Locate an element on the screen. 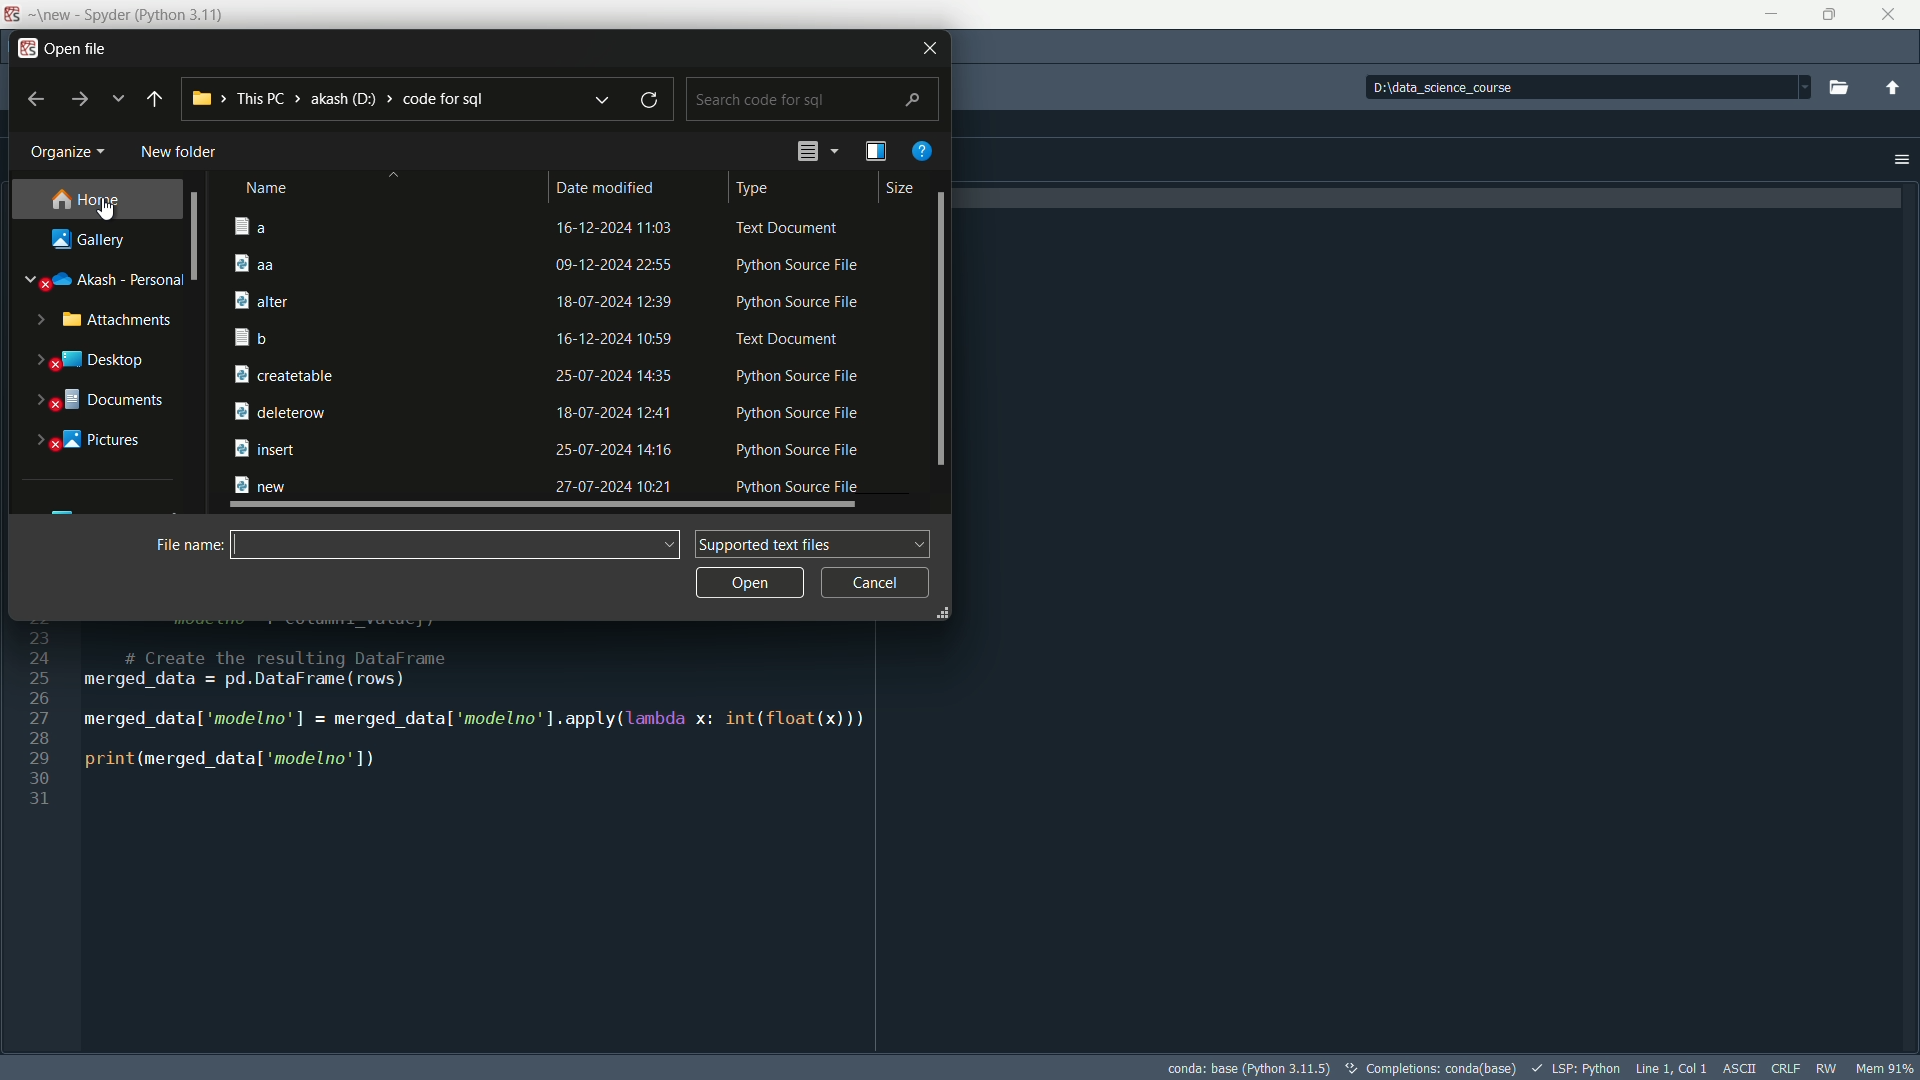 This screenshot has width=1920, height=1080. back is located at coordinates (35, 100).